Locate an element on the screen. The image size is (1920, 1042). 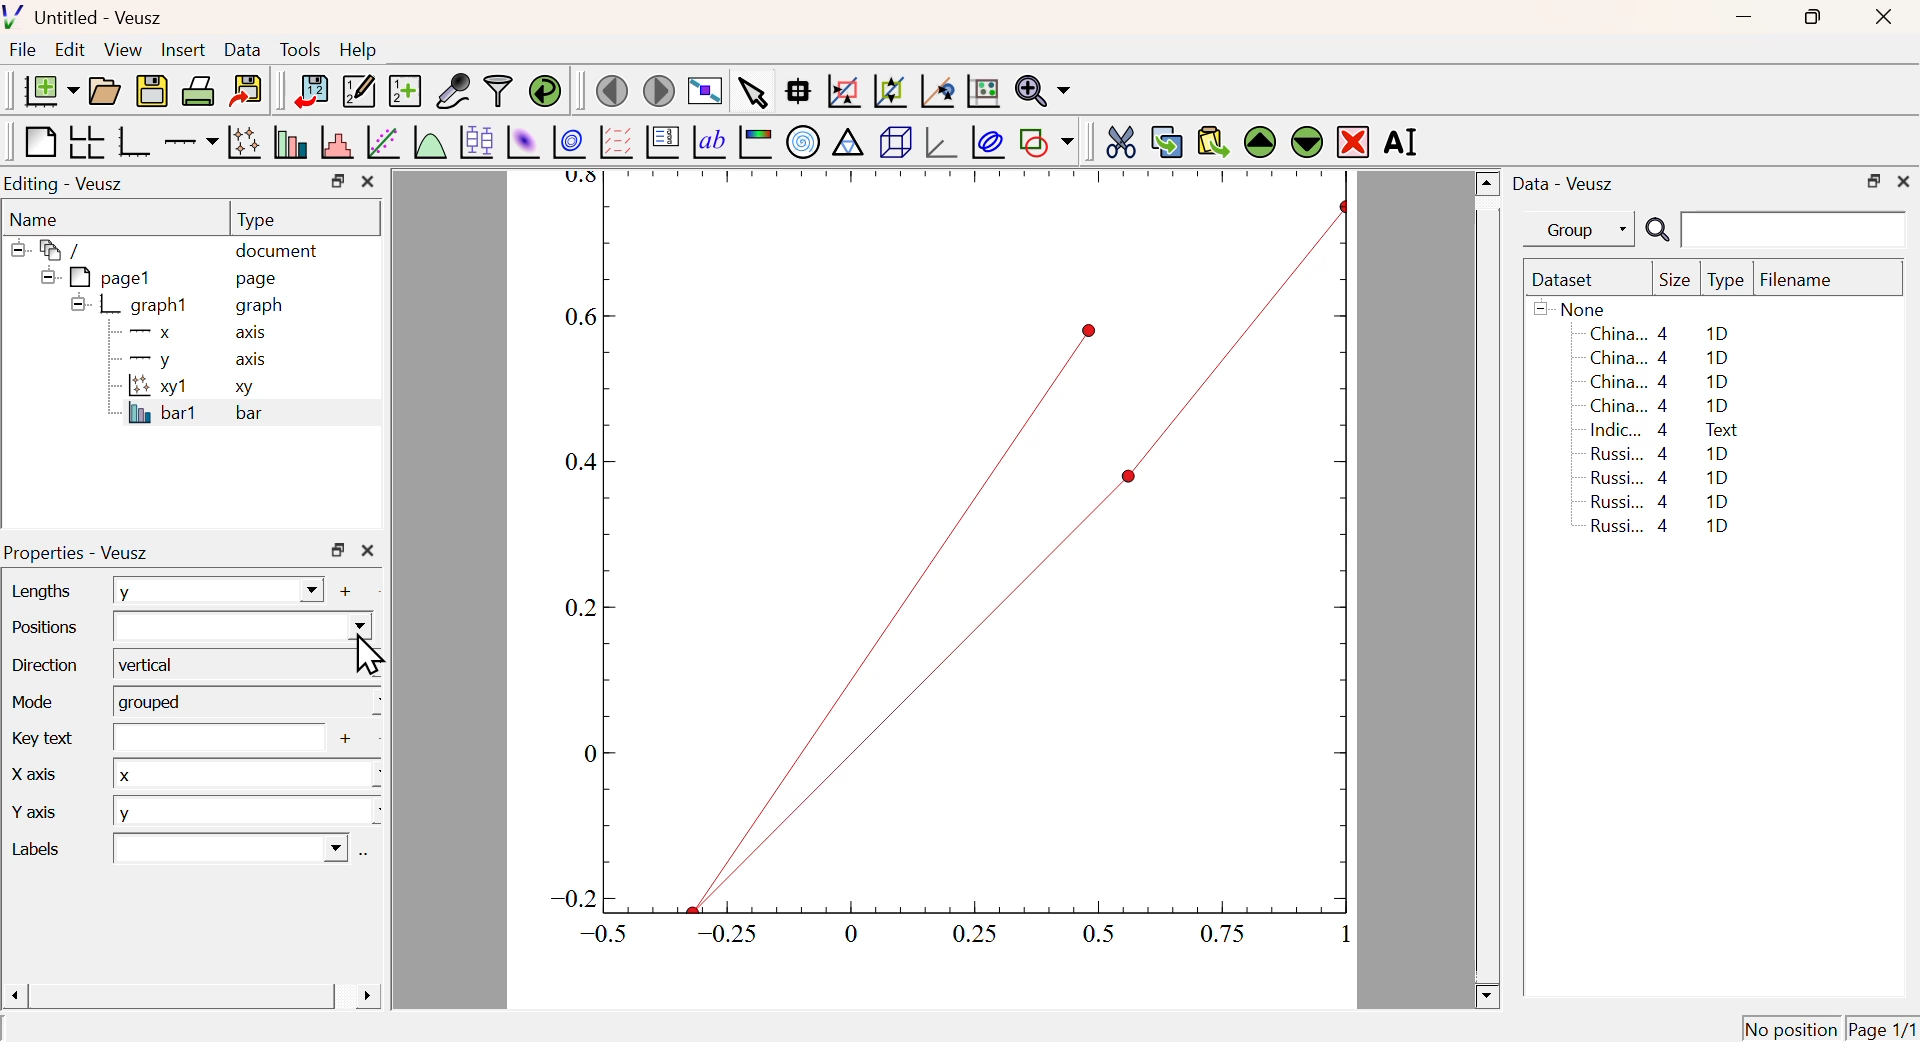
Editing - Veusz is located at coordinates (67, 185).